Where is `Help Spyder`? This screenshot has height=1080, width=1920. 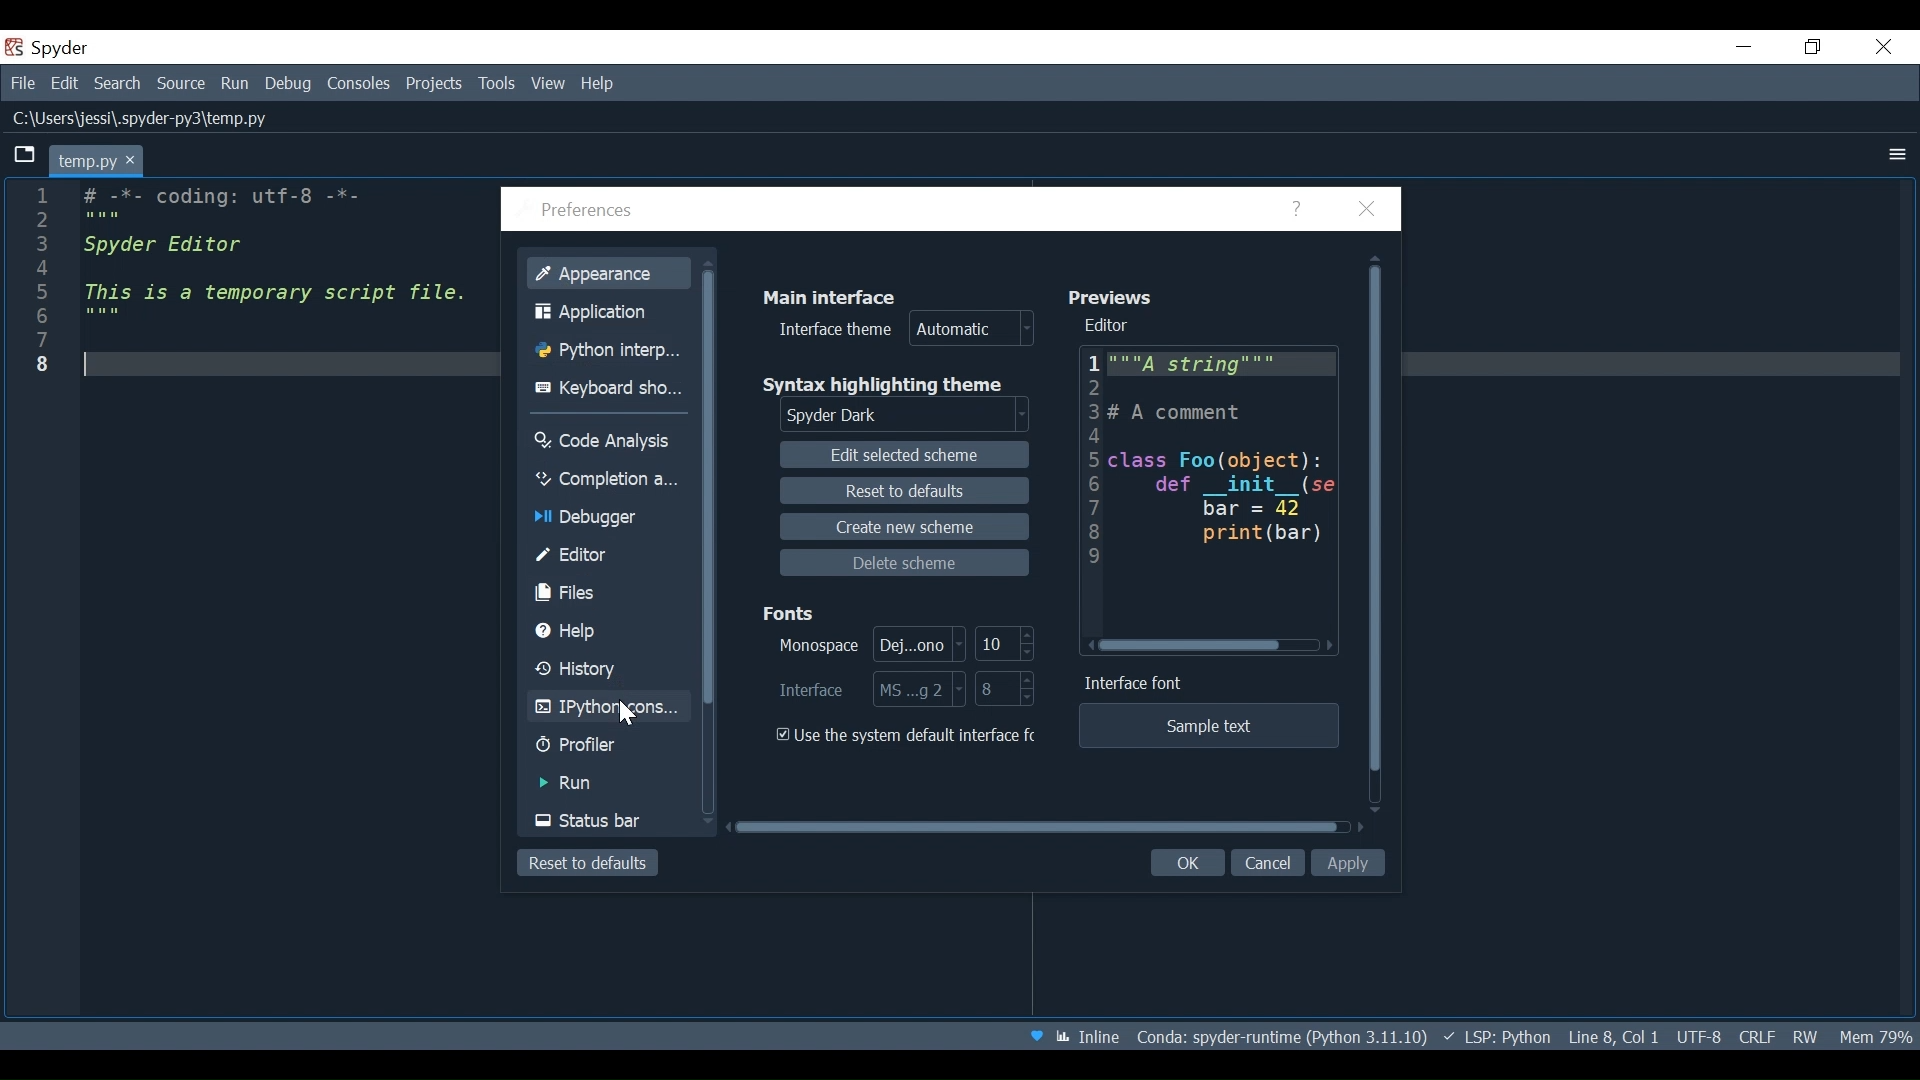 Help Spyder is located at coordinates (1039, 1039).